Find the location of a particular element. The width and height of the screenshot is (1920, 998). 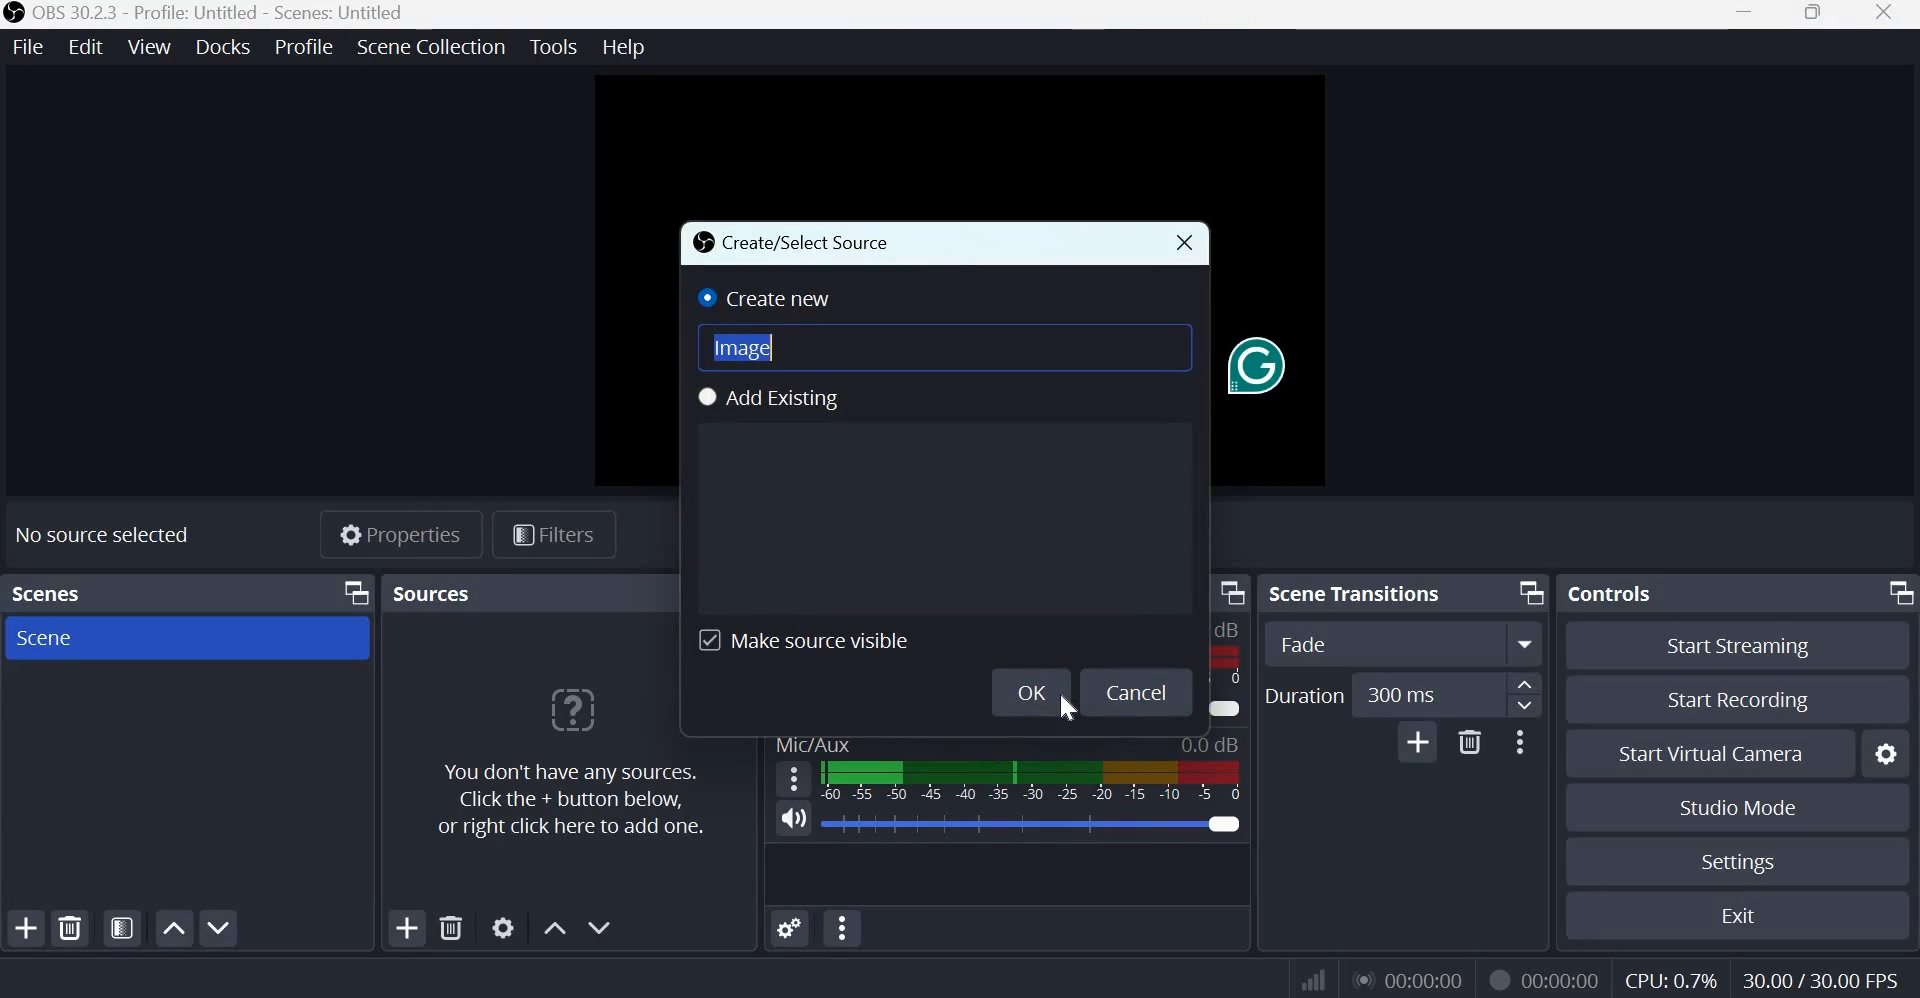

close is located at coordinates (1889, 16).